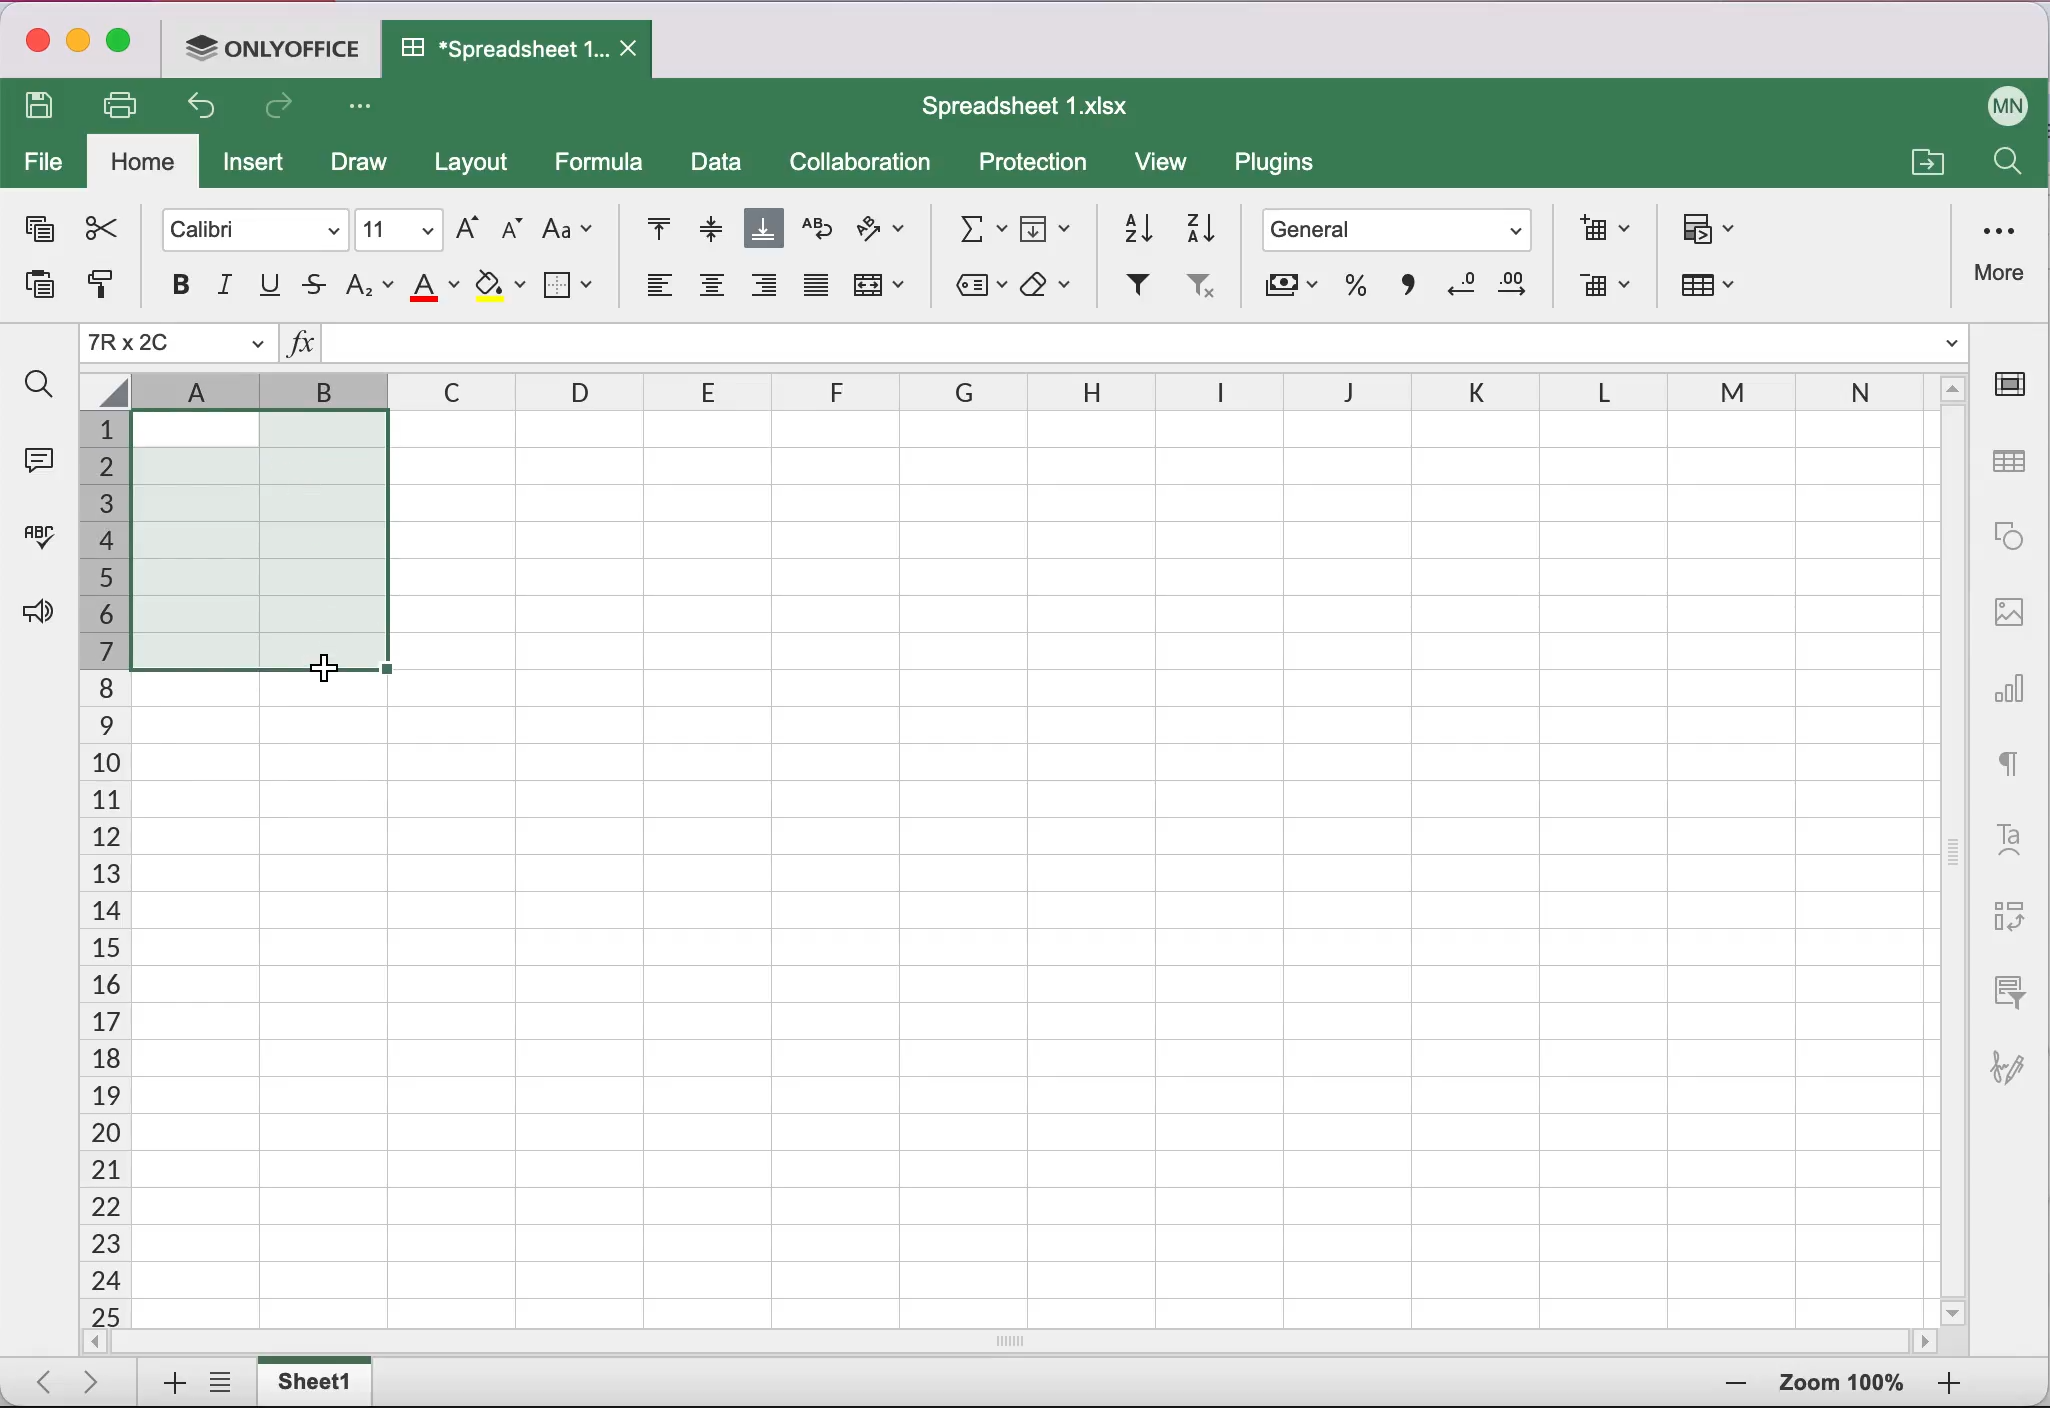 The image size is (2050, 1408). Describe the element at coordinates (126, 45) in the screenshot. I see `maximize` at that location.